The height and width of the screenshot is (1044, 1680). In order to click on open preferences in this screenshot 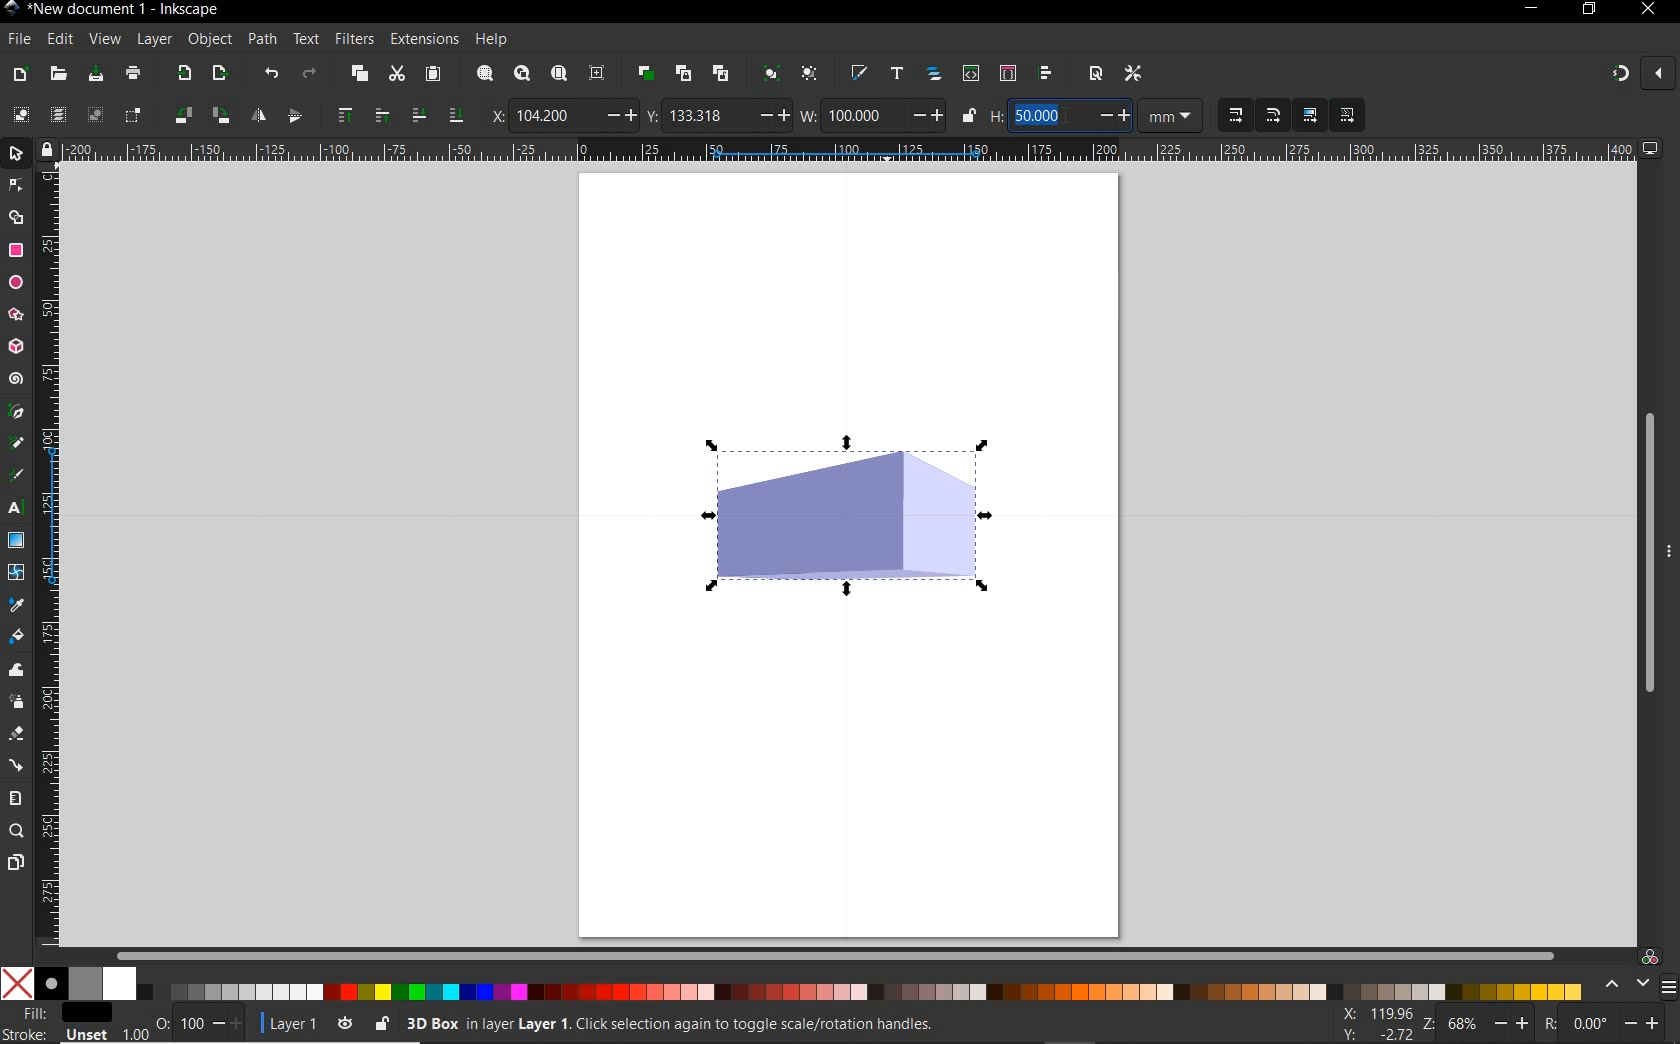, I will do `click(1138, 75)`.